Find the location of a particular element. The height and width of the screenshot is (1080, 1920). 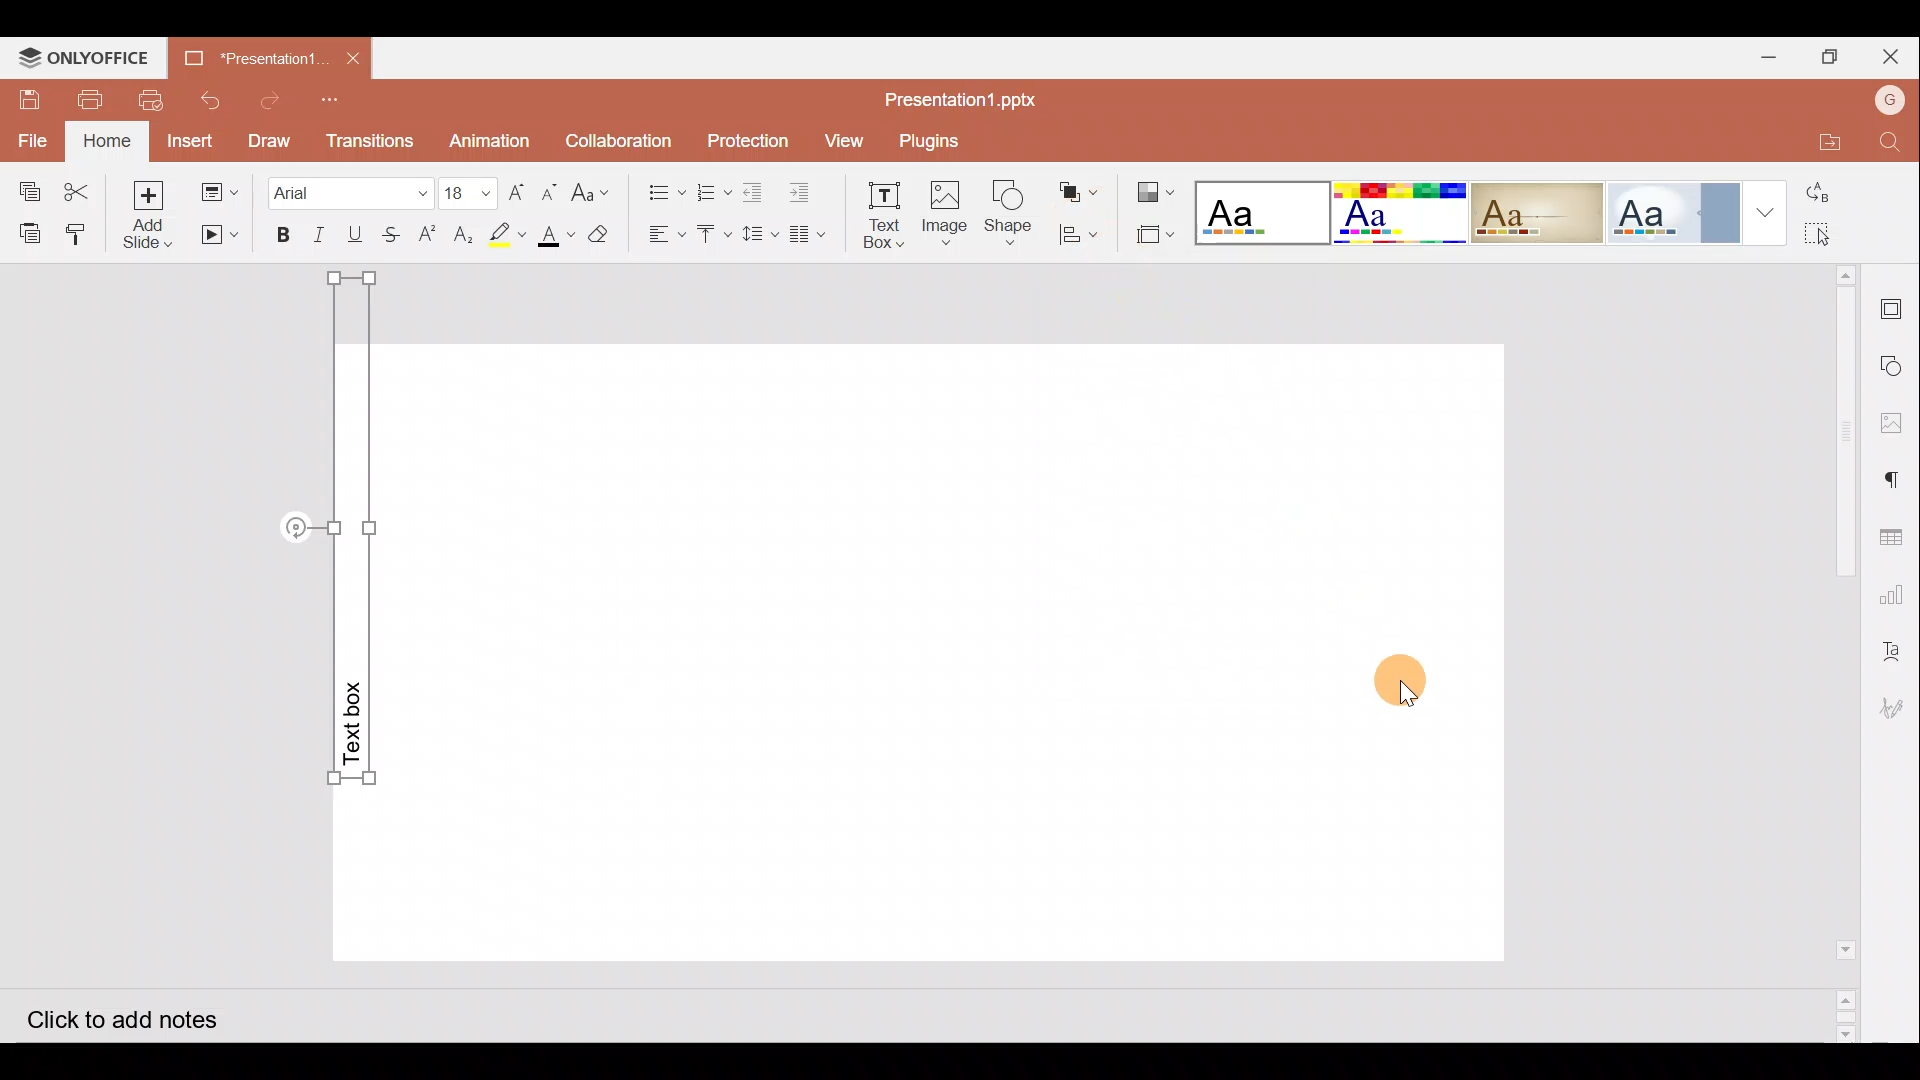

Quick print is located at coordinates (148, 101).